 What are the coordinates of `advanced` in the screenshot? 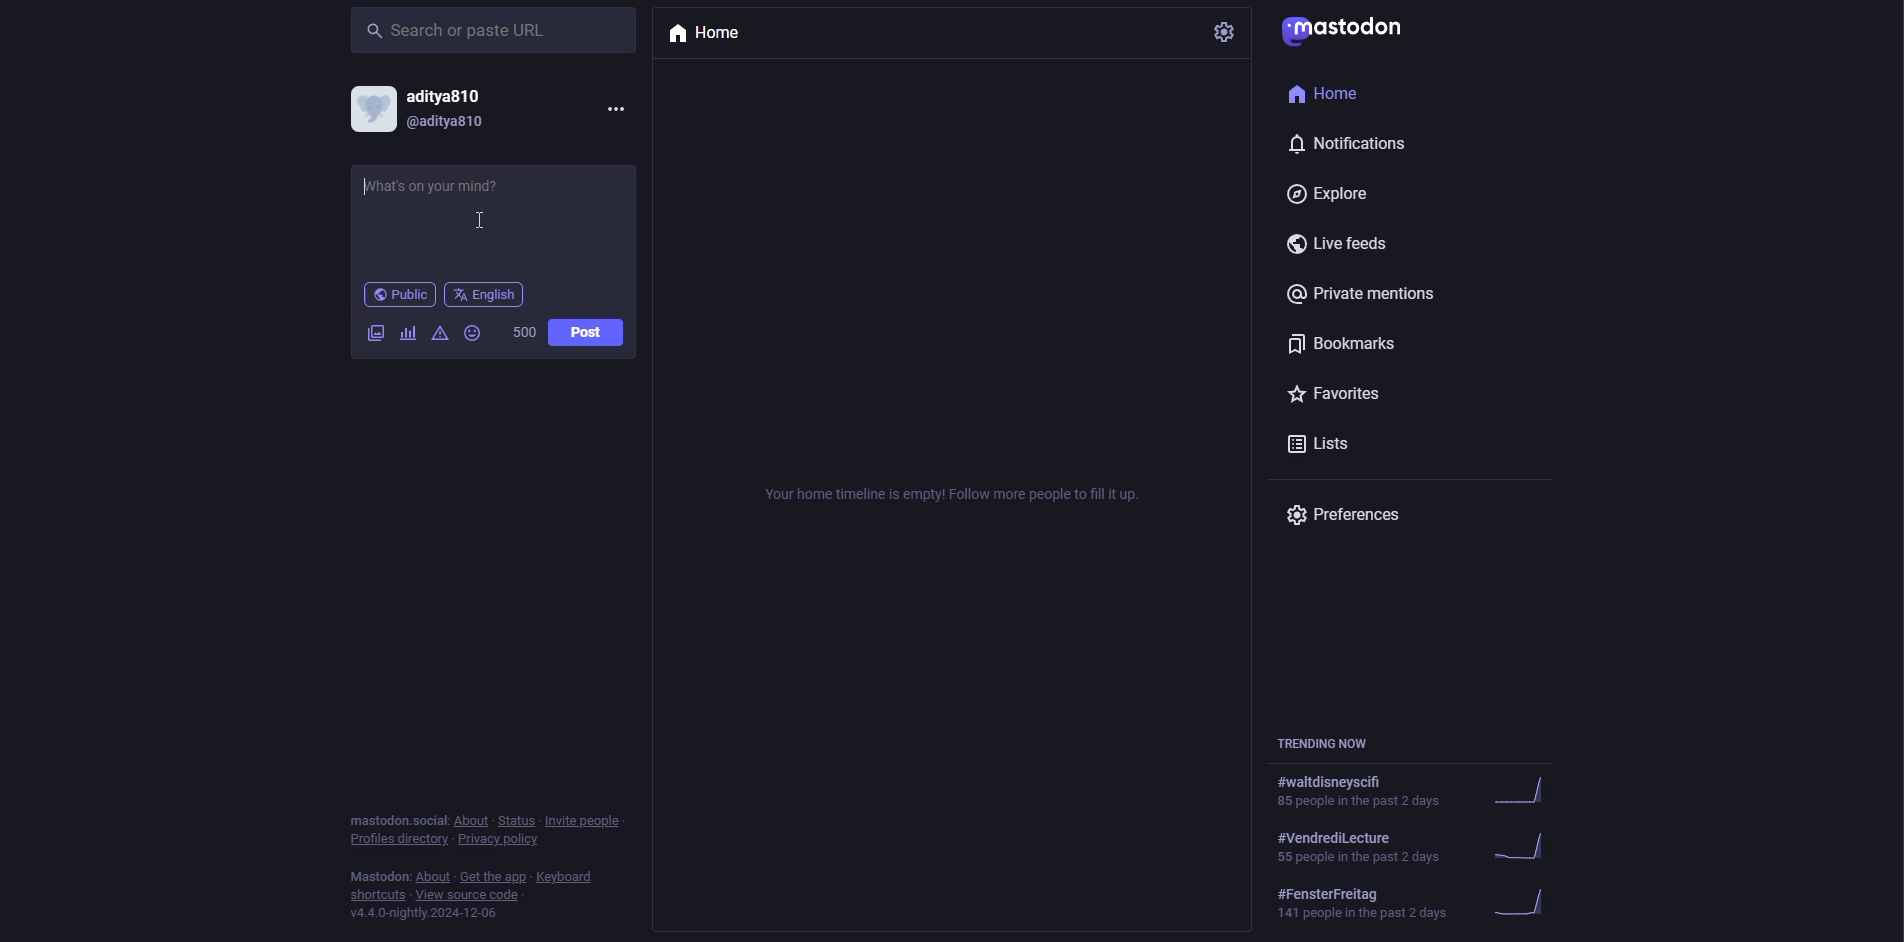 It's located at (439, 335).